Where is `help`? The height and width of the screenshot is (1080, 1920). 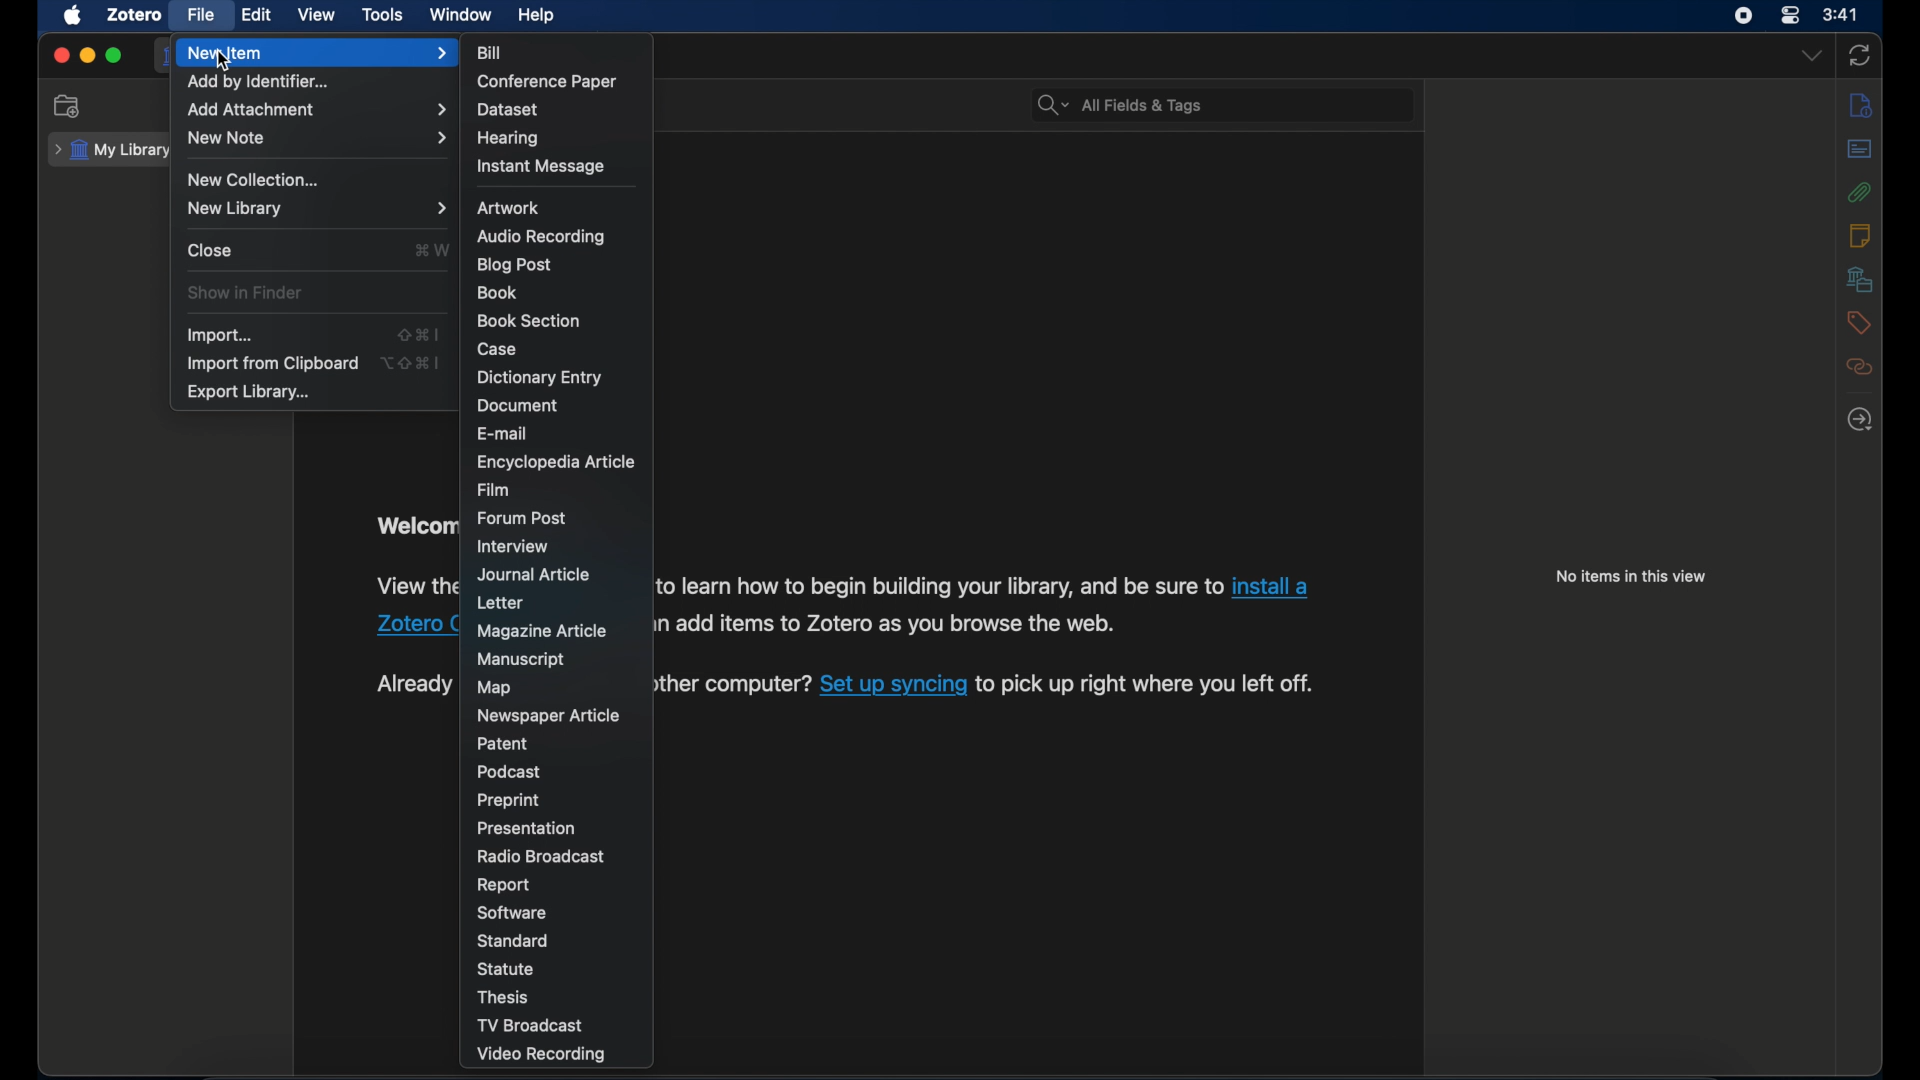
help is located at coordinates (538, 16).